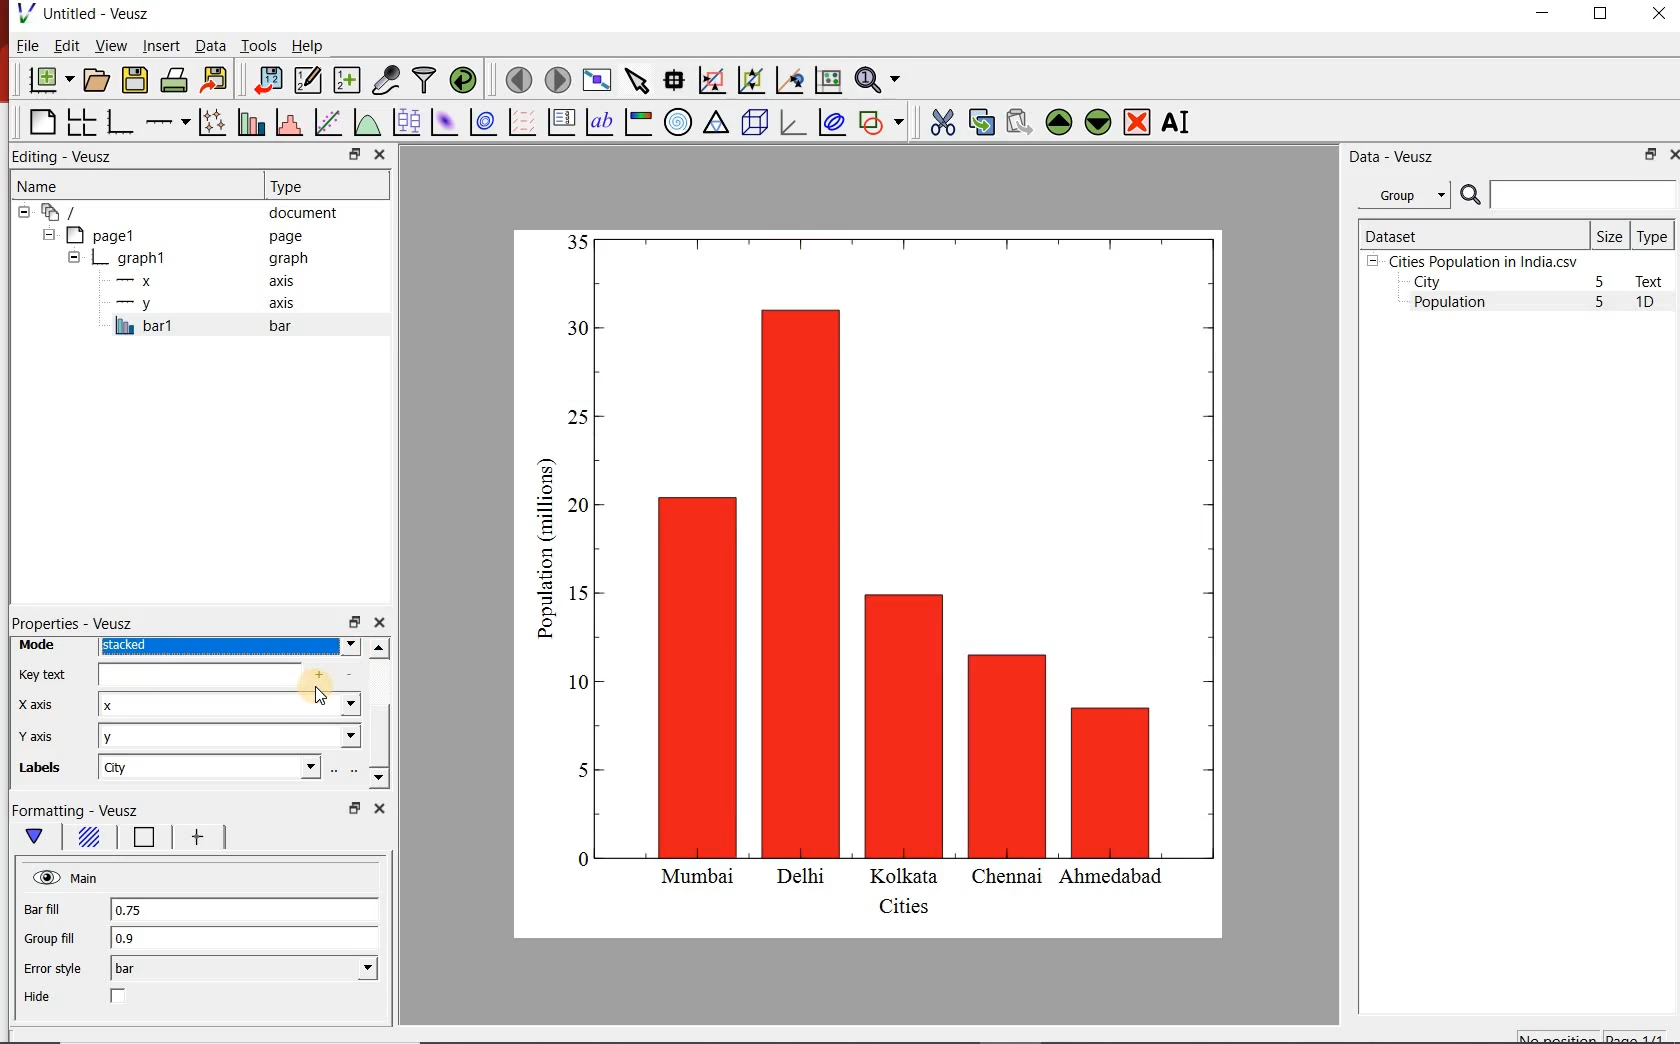 The width and height of the screenshot is (1680, 1044). What do you see at coordinates (638, 122) in the screenshot?
I see `image color bar` at bounding box center [638, 122].